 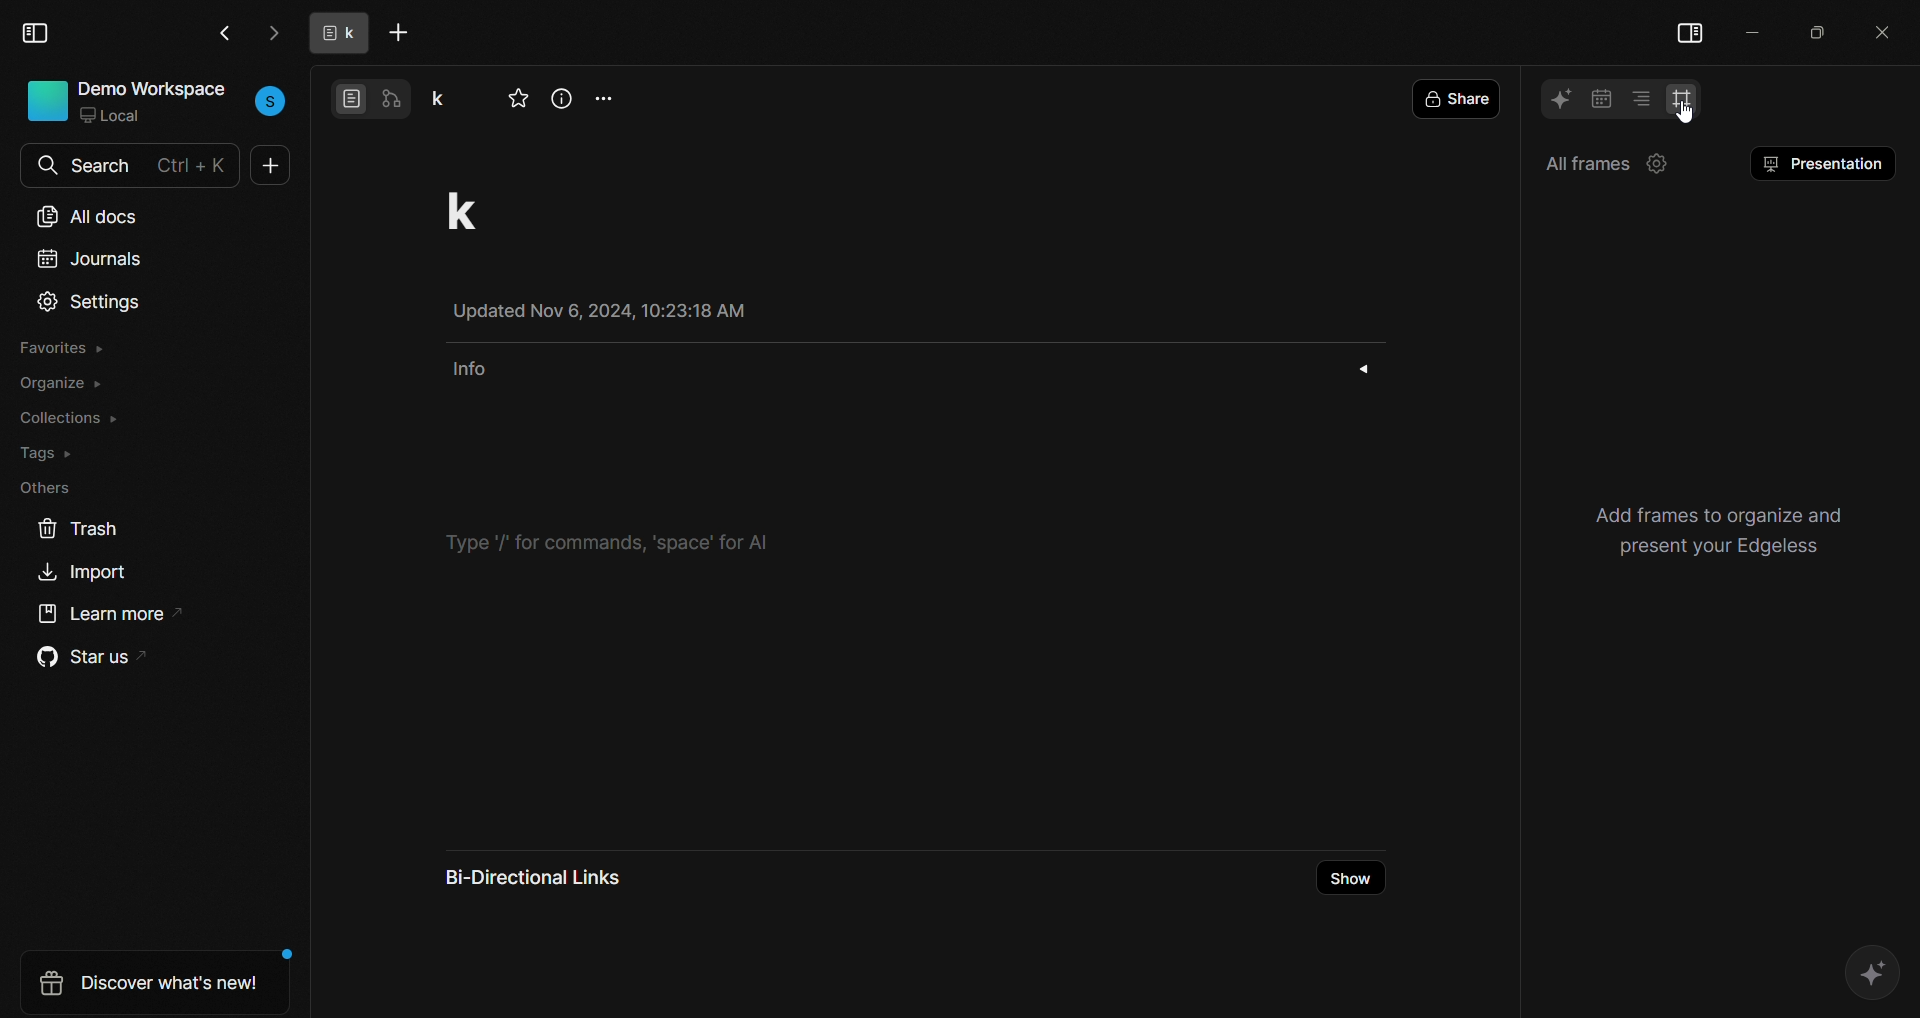 What do you see at coordinates (563, 99) in the screenshot?
I see `view info` at bounding box center [563, 99].